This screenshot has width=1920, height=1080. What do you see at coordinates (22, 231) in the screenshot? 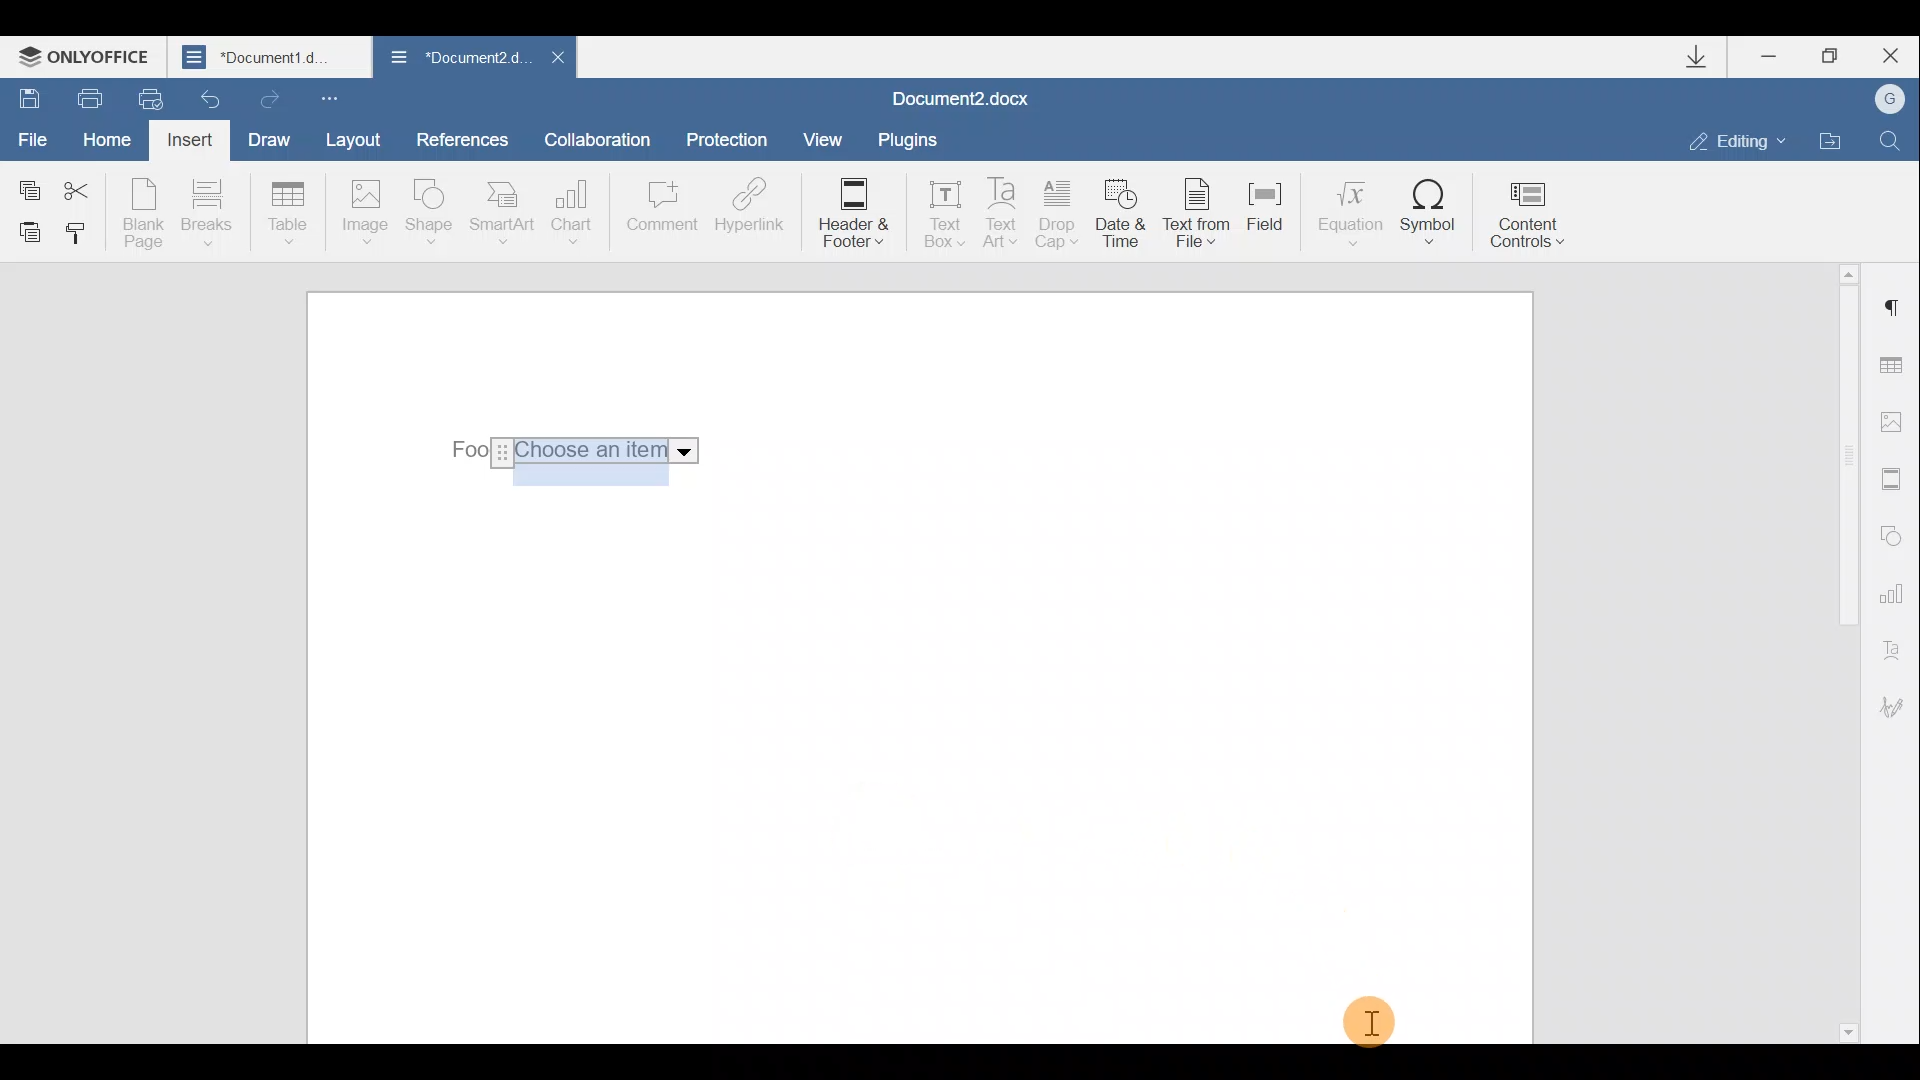
I see `Paste` at bounding box center [22, 231].